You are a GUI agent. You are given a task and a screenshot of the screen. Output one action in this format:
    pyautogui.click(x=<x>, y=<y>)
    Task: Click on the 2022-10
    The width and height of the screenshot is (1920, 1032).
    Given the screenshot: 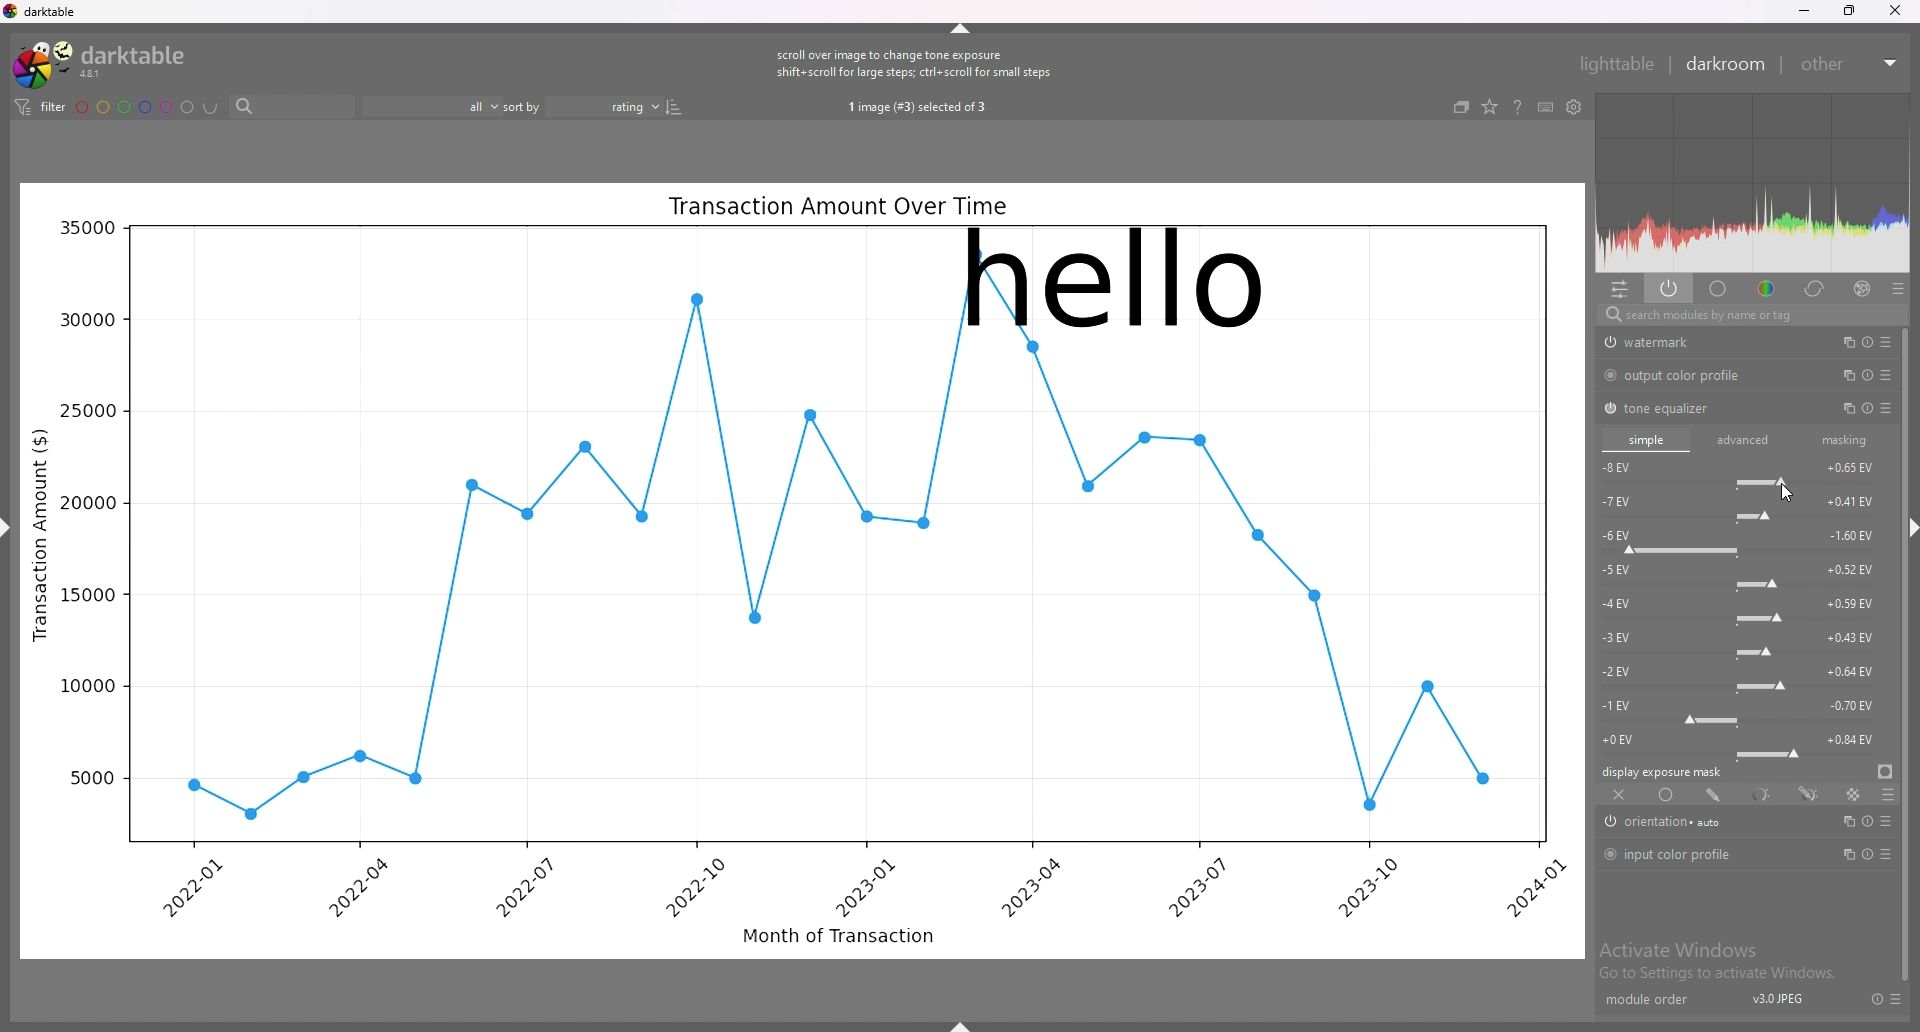 What is the action you would take?
    pyautogui.click(x=692, y=886)
    